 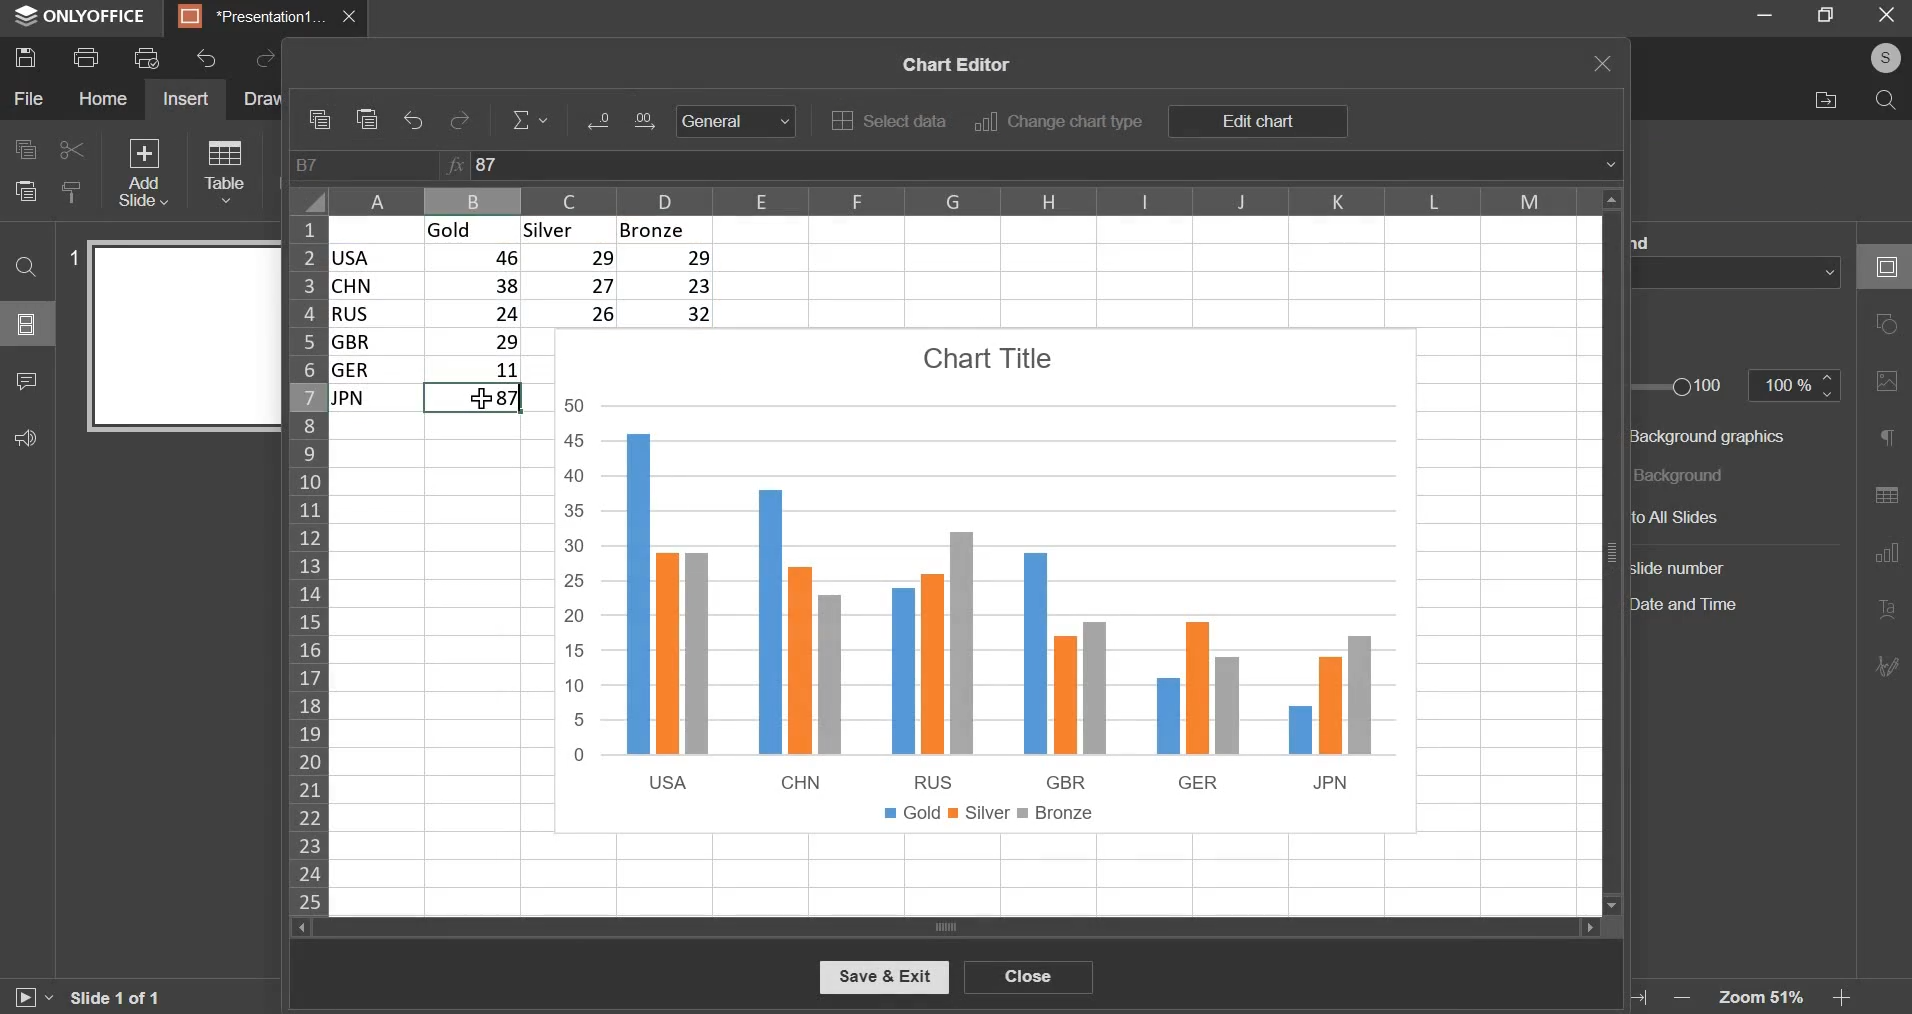 What do you see at coordinates (318, 119) in the screenshot?
I see `copy` at bounding box center [318, 119].